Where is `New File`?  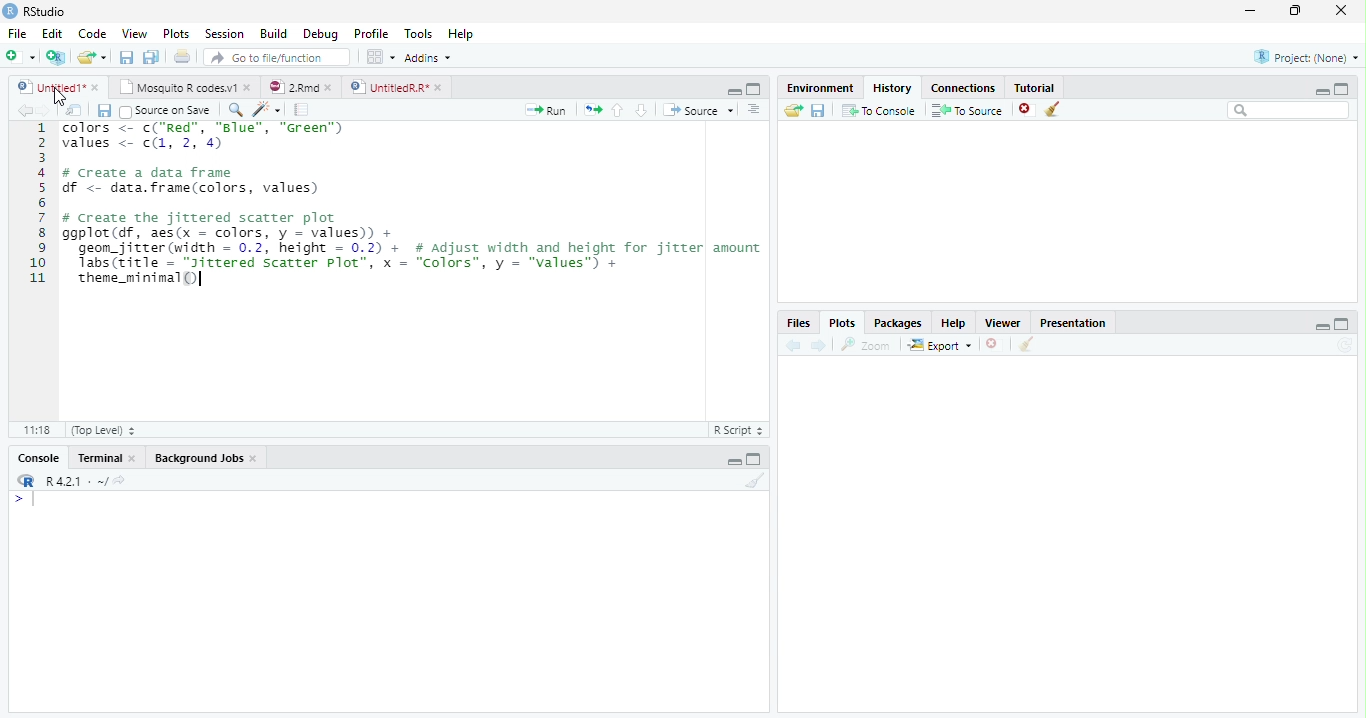
New File is located at coordinates (21, 57).